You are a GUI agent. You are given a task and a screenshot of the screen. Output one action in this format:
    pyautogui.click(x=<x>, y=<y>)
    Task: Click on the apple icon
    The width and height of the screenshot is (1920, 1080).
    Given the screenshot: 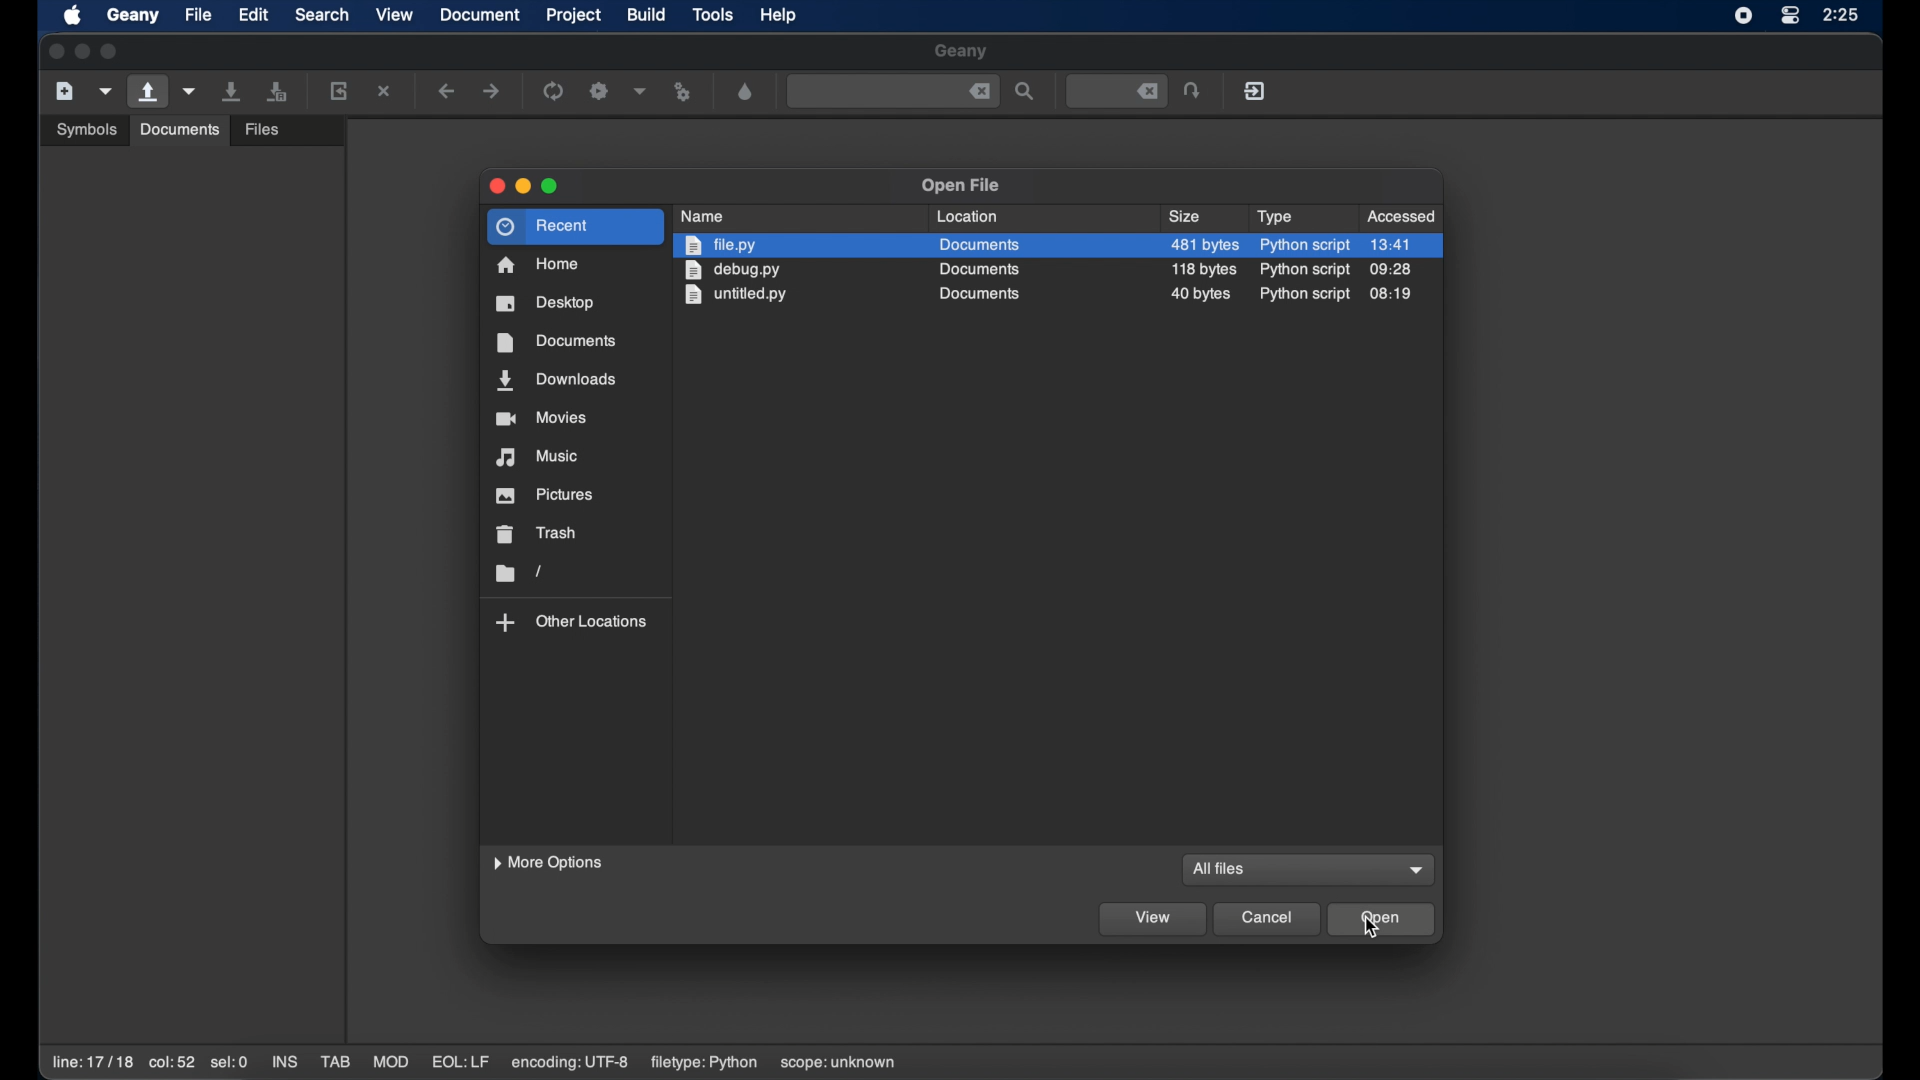 What is the action you would take?
    pyautogui.click(x=73, y=16)
    